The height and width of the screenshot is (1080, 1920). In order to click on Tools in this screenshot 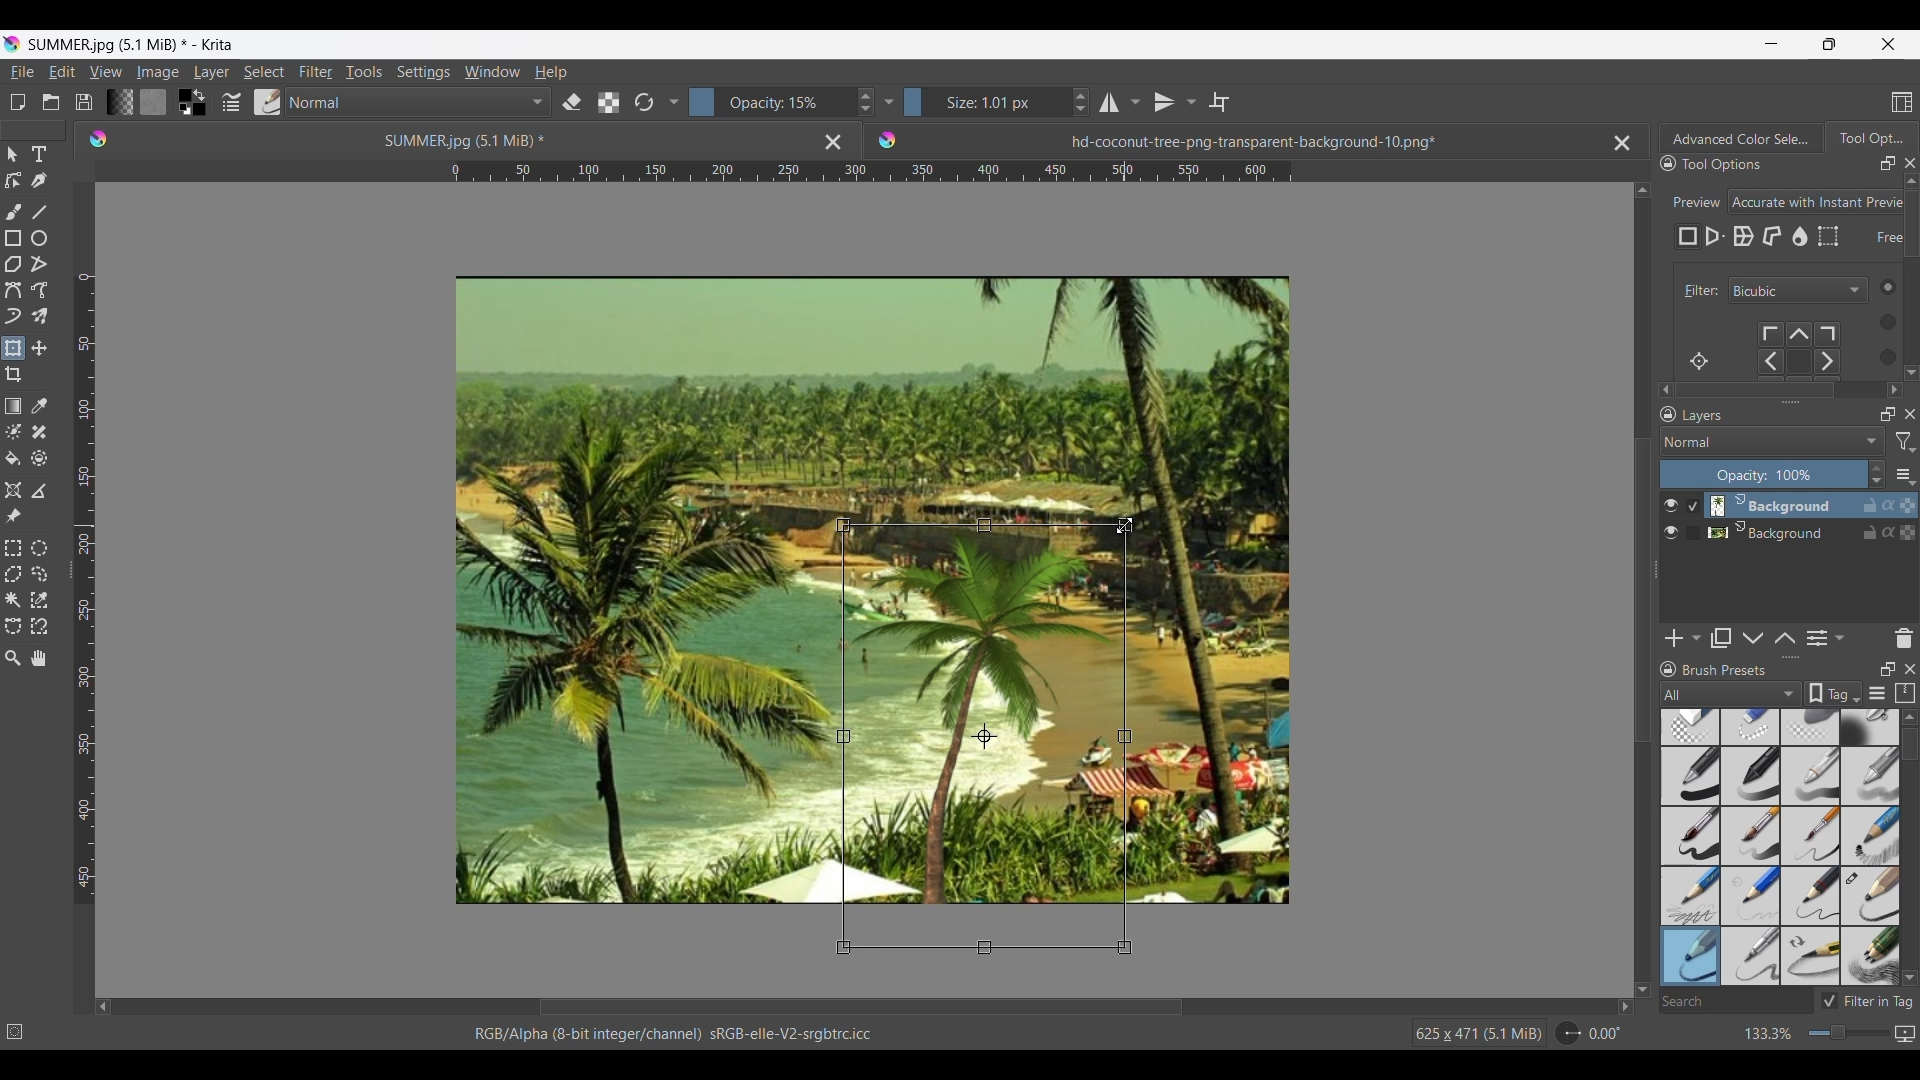, I will do `click(363, 71)`.